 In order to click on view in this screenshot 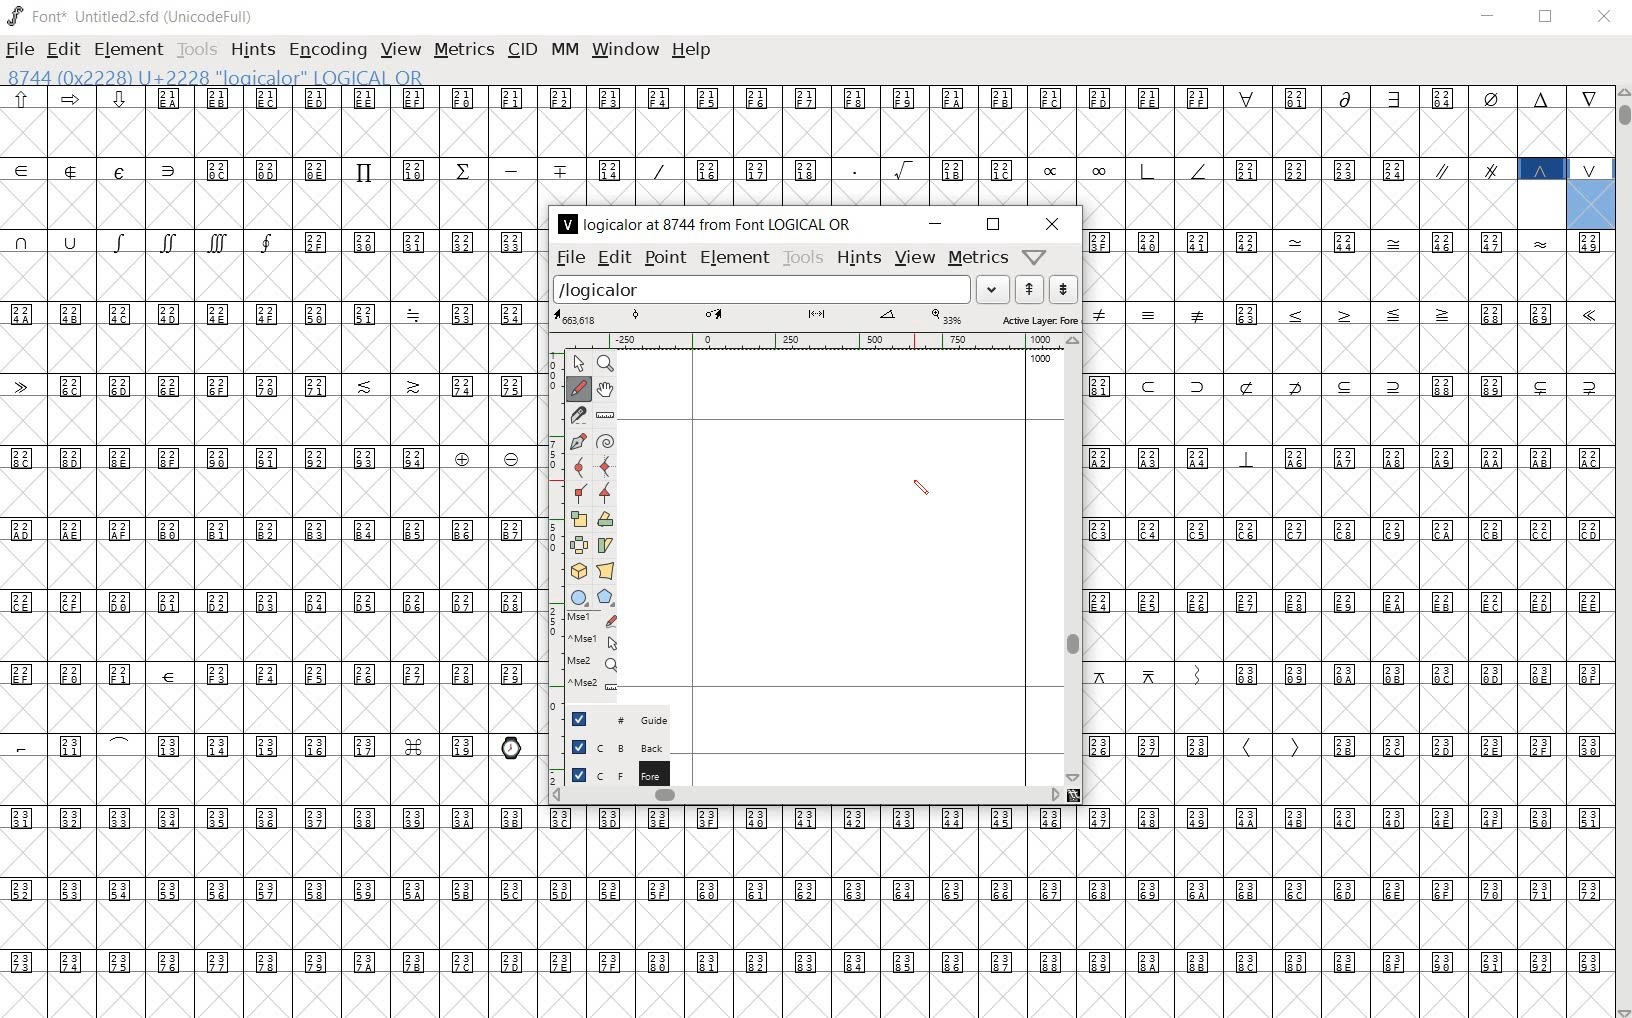, I will do `click(401, 50)`.